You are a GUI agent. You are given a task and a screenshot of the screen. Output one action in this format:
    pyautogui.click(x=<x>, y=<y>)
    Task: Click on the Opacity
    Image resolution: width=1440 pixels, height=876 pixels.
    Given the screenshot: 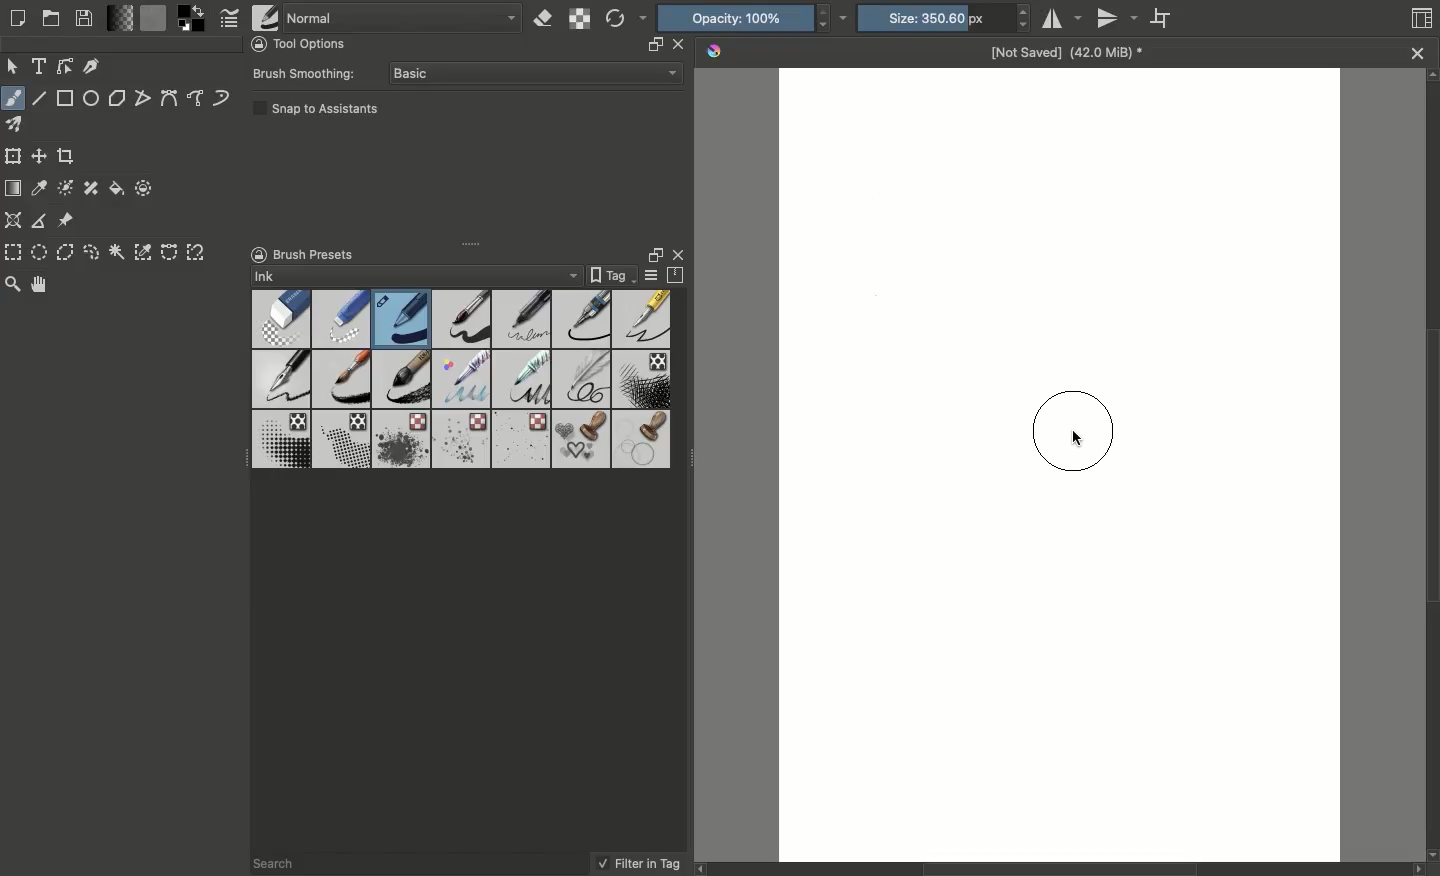 What is the action you would take?
    pyautogui.click(x=753, y=18)
    